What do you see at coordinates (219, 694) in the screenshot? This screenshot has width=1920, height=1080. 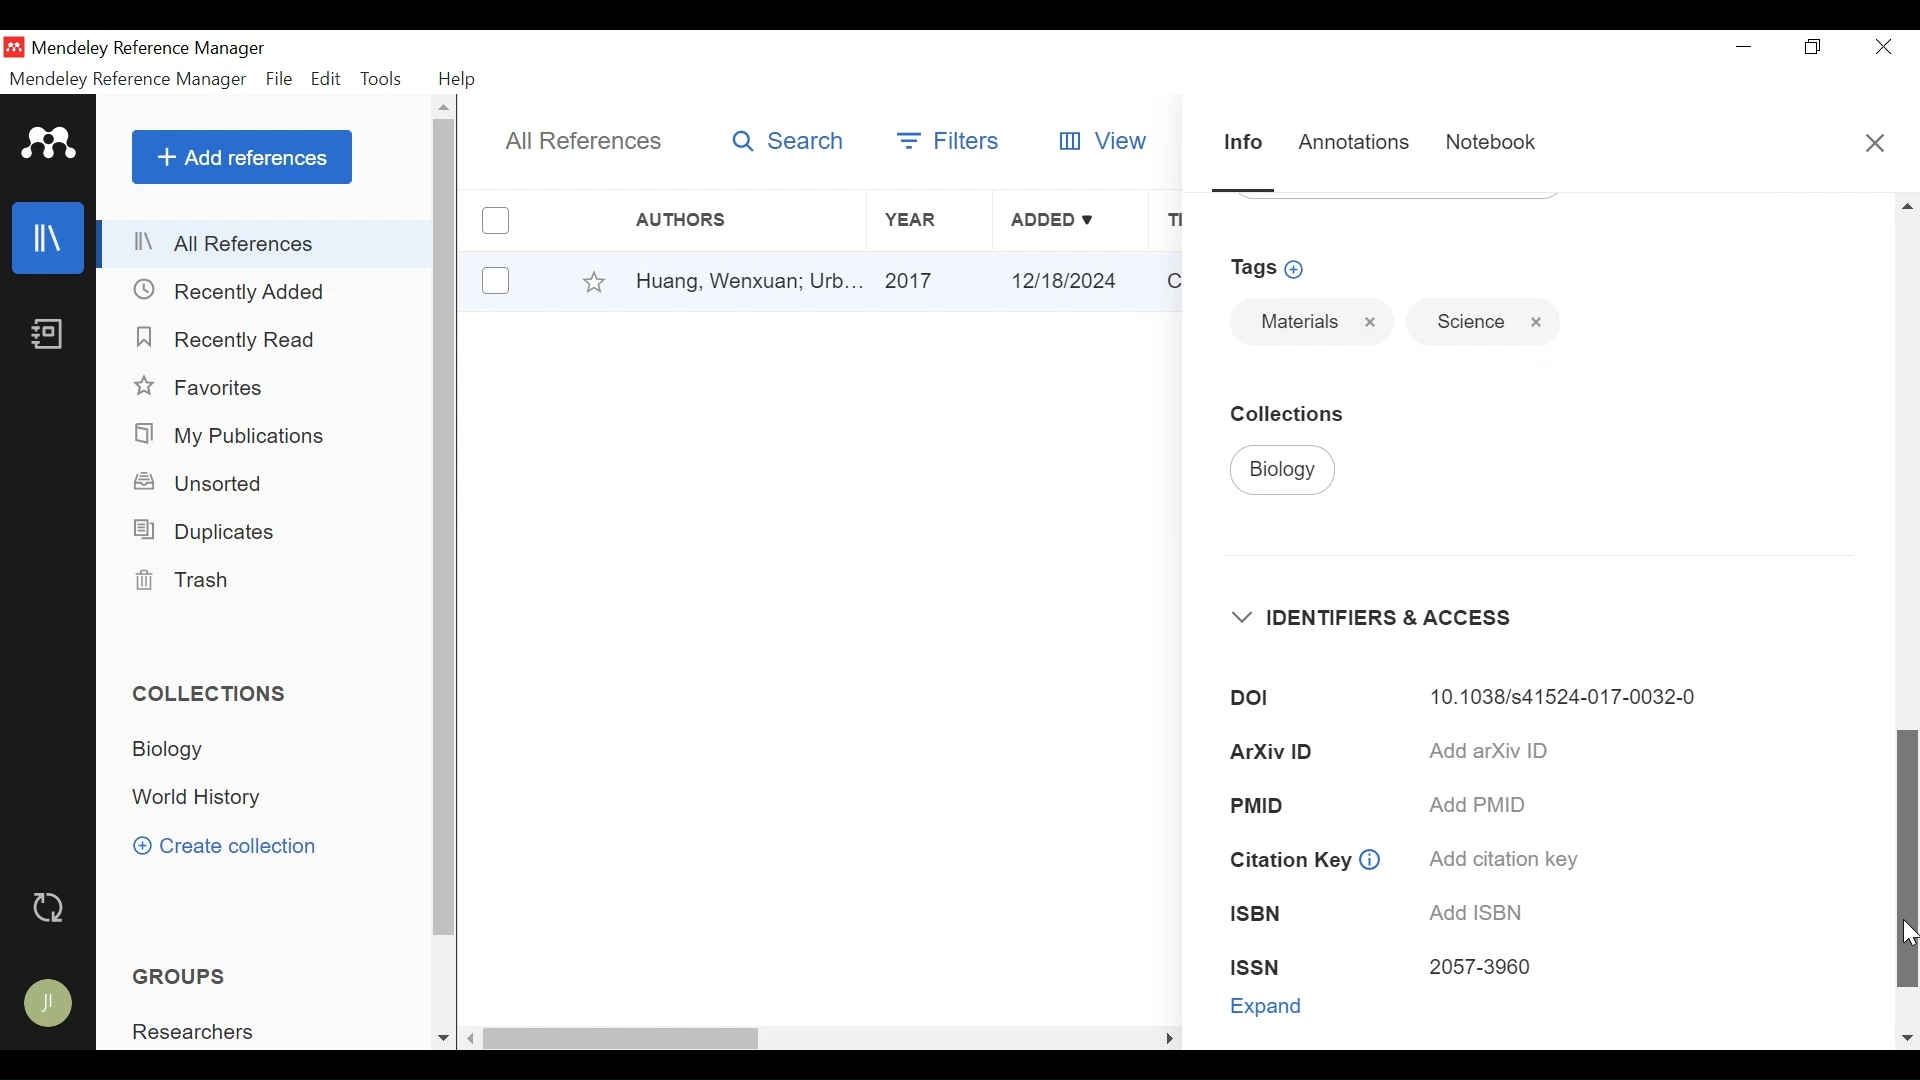 I see `Collections` at bounding box center [219, 694].